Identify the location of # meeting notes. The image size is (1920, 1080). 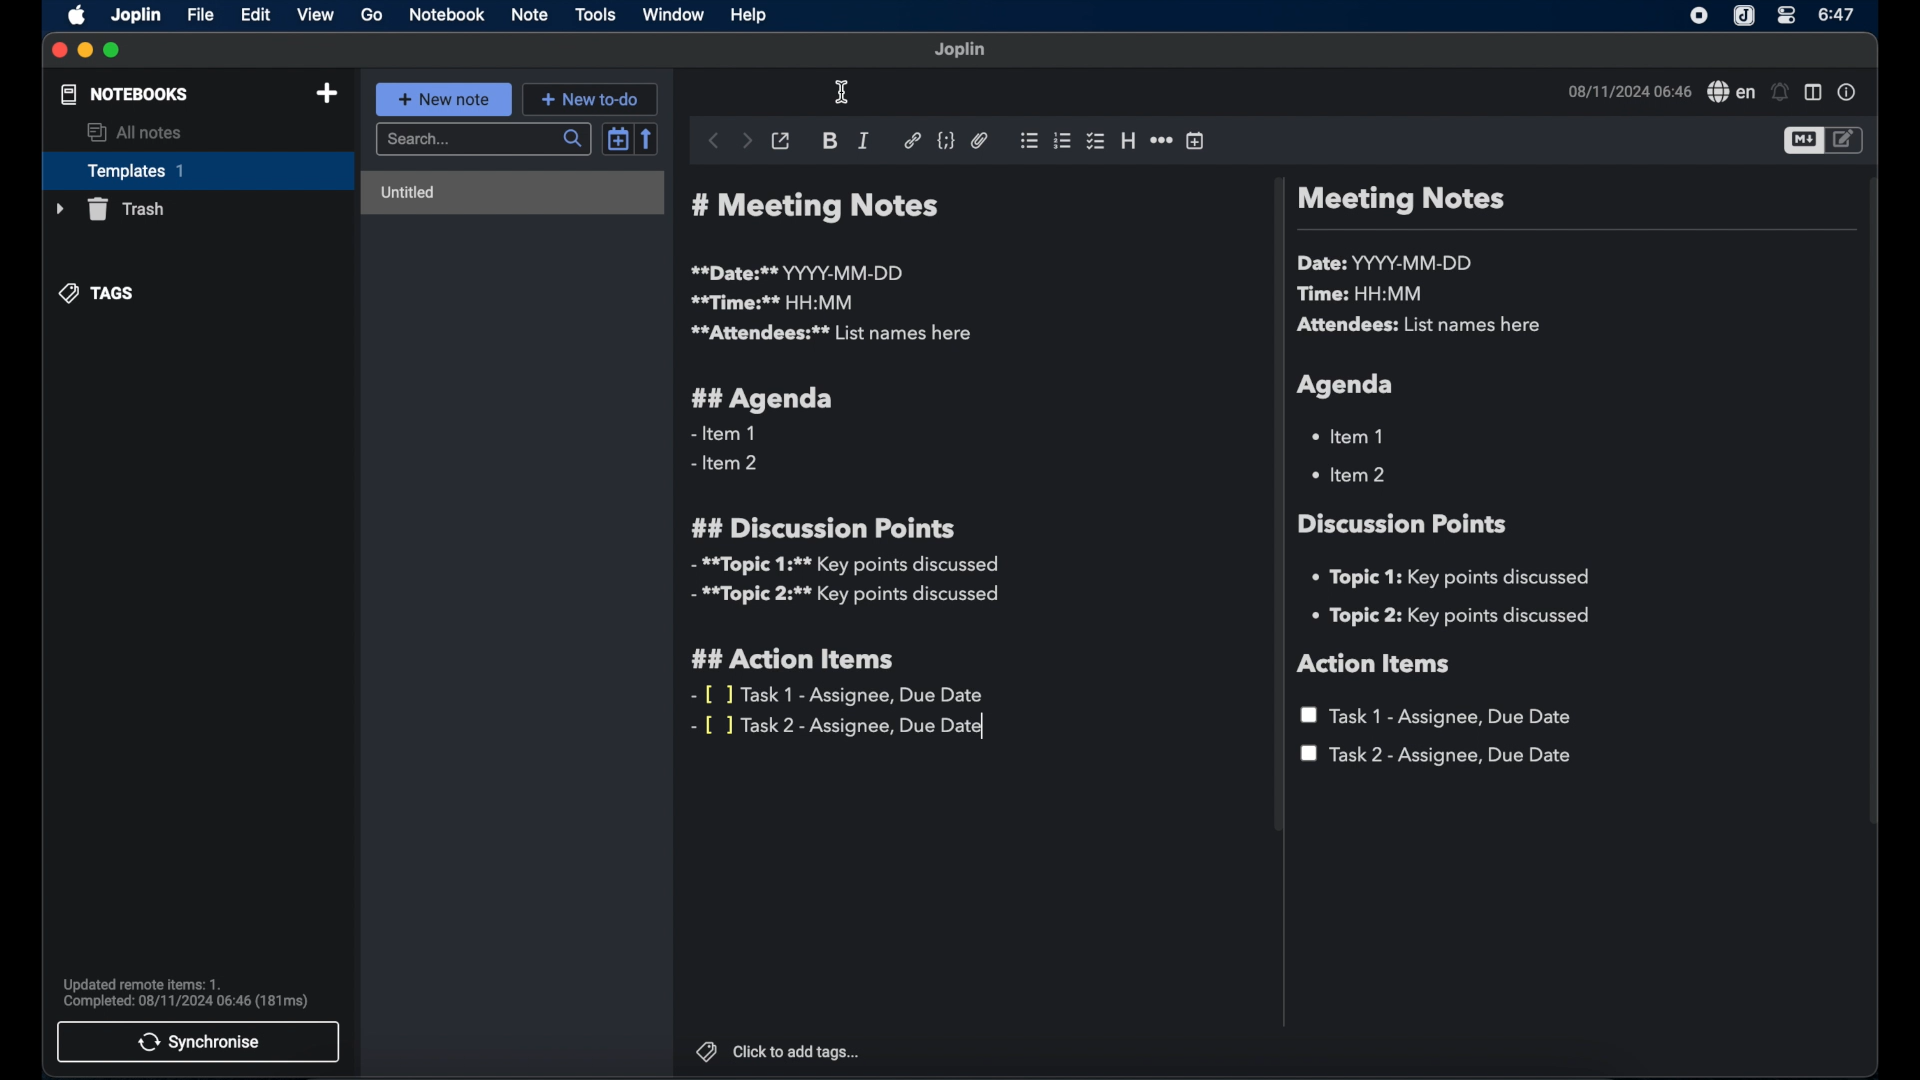
(821, 207).